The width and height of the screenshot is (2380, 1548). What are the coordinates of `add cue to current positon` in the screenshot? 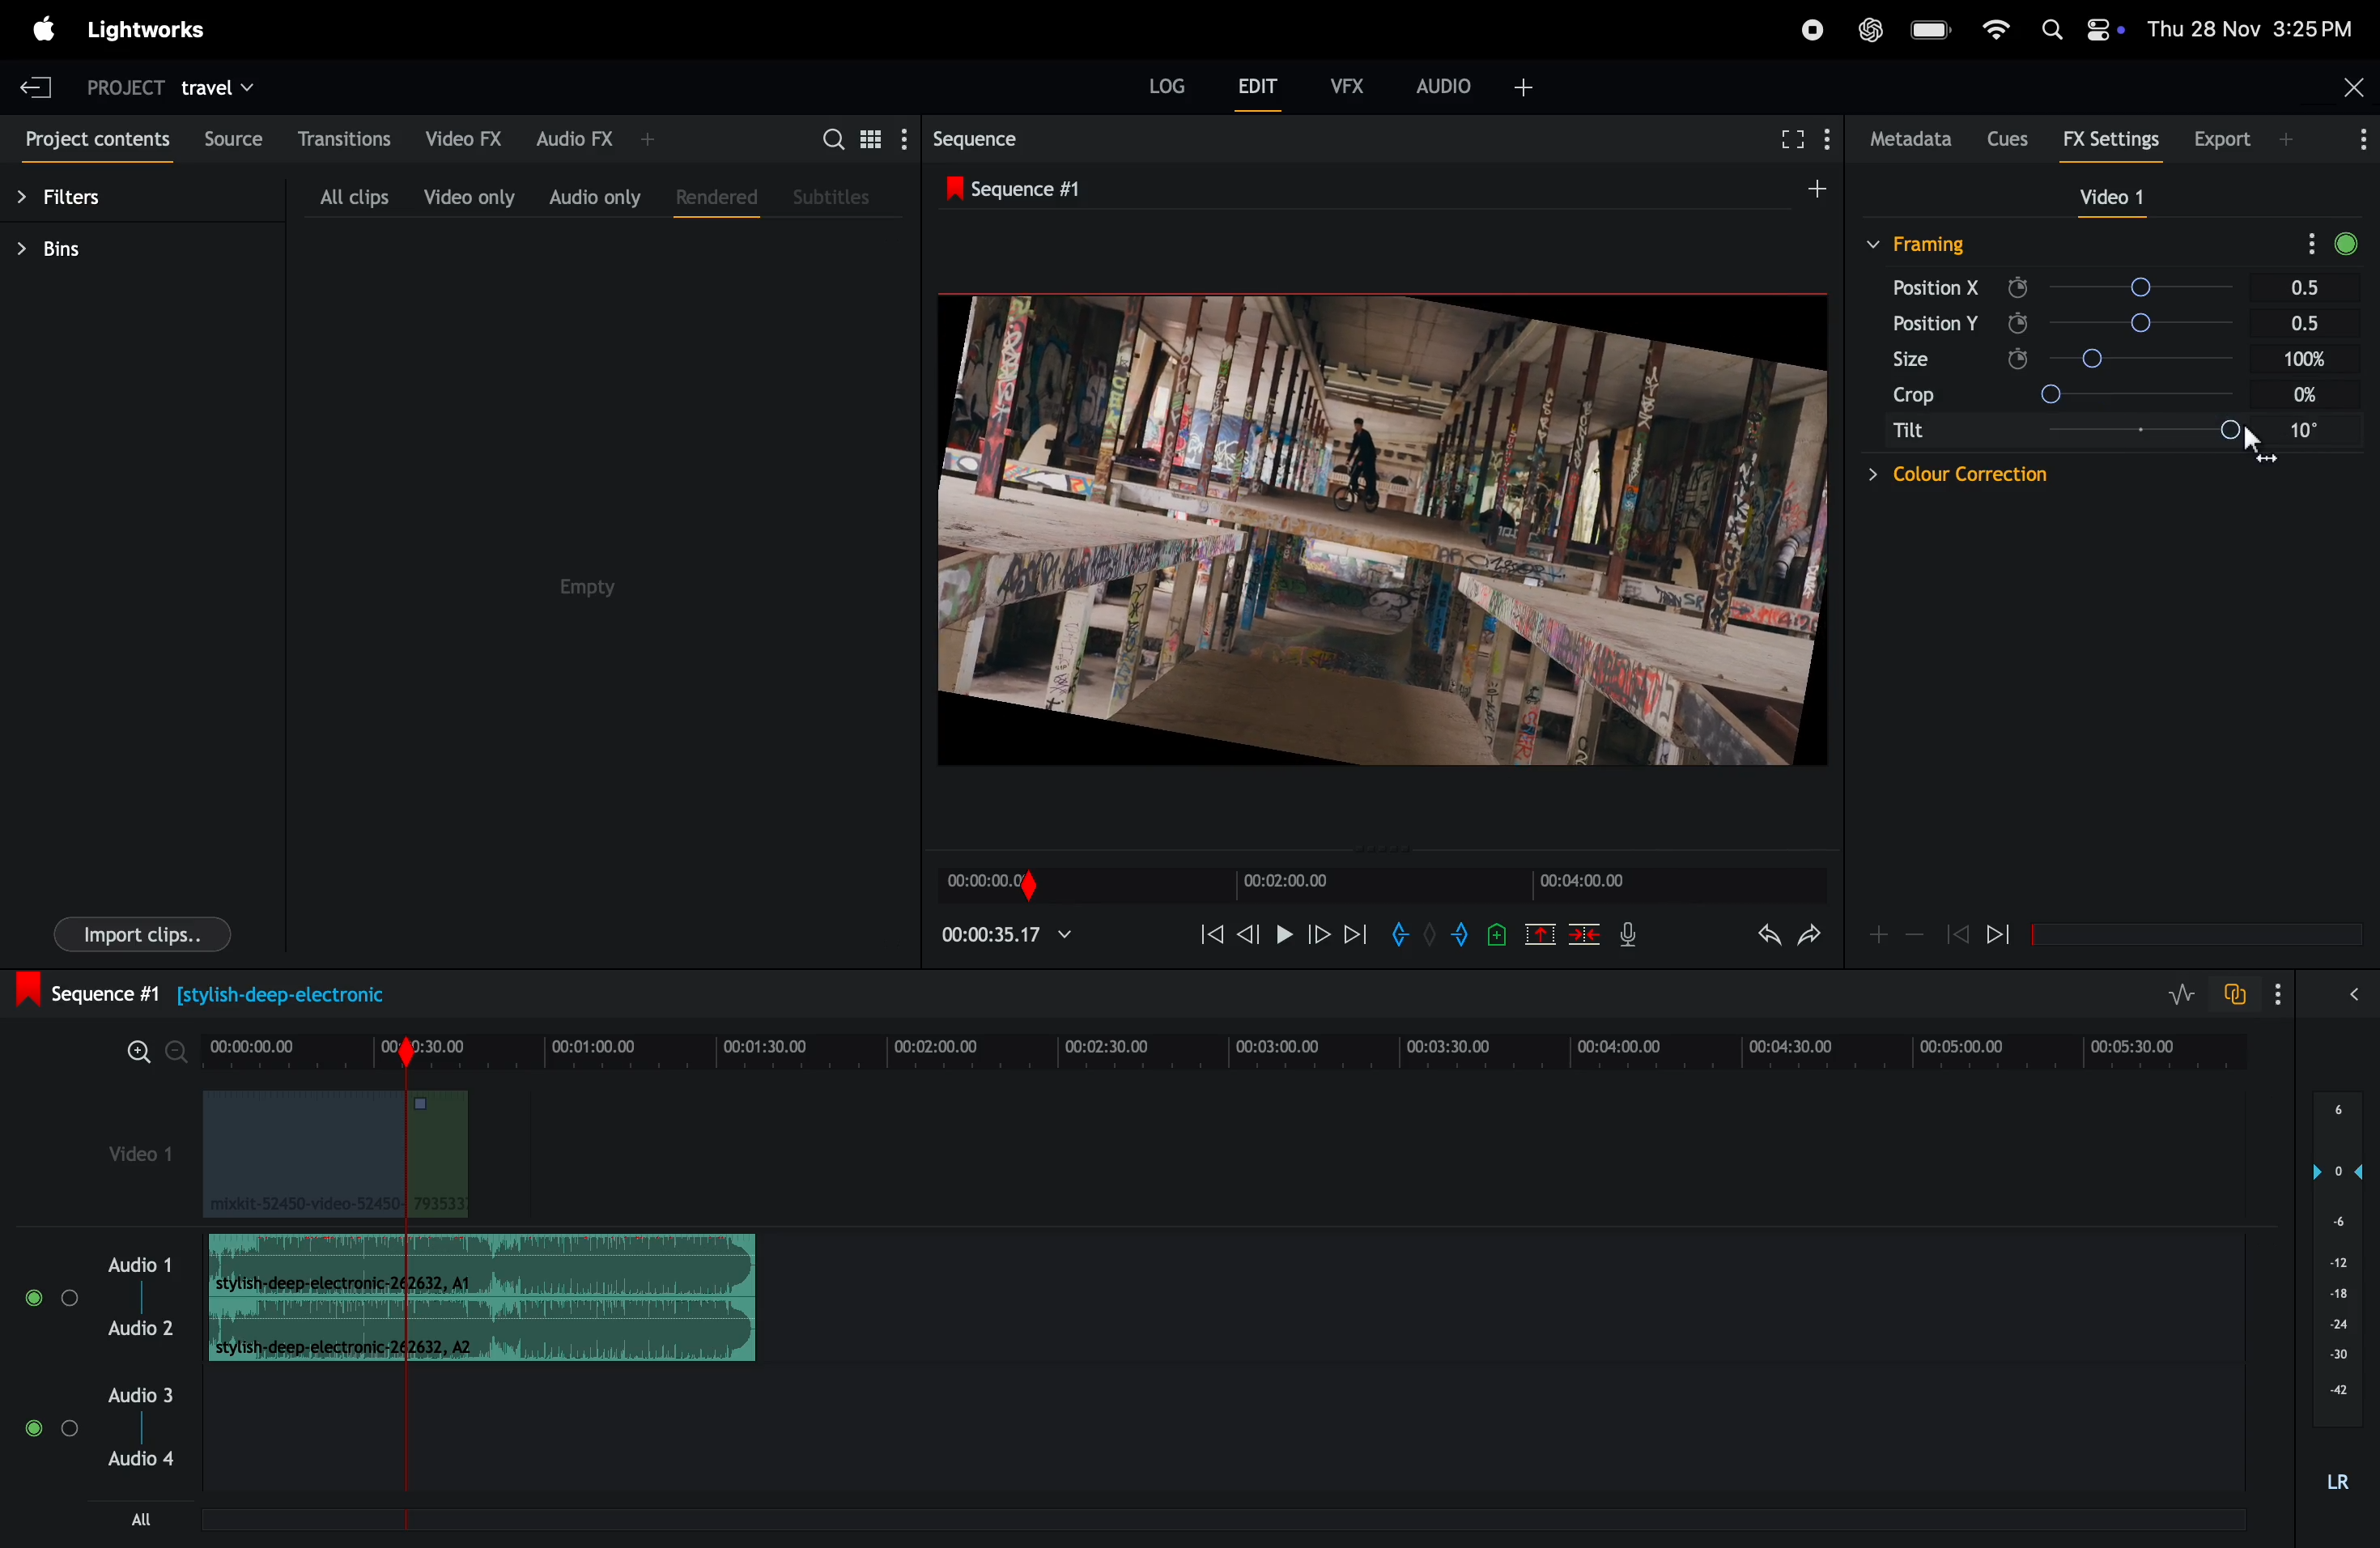 It's located at (1498, 933).